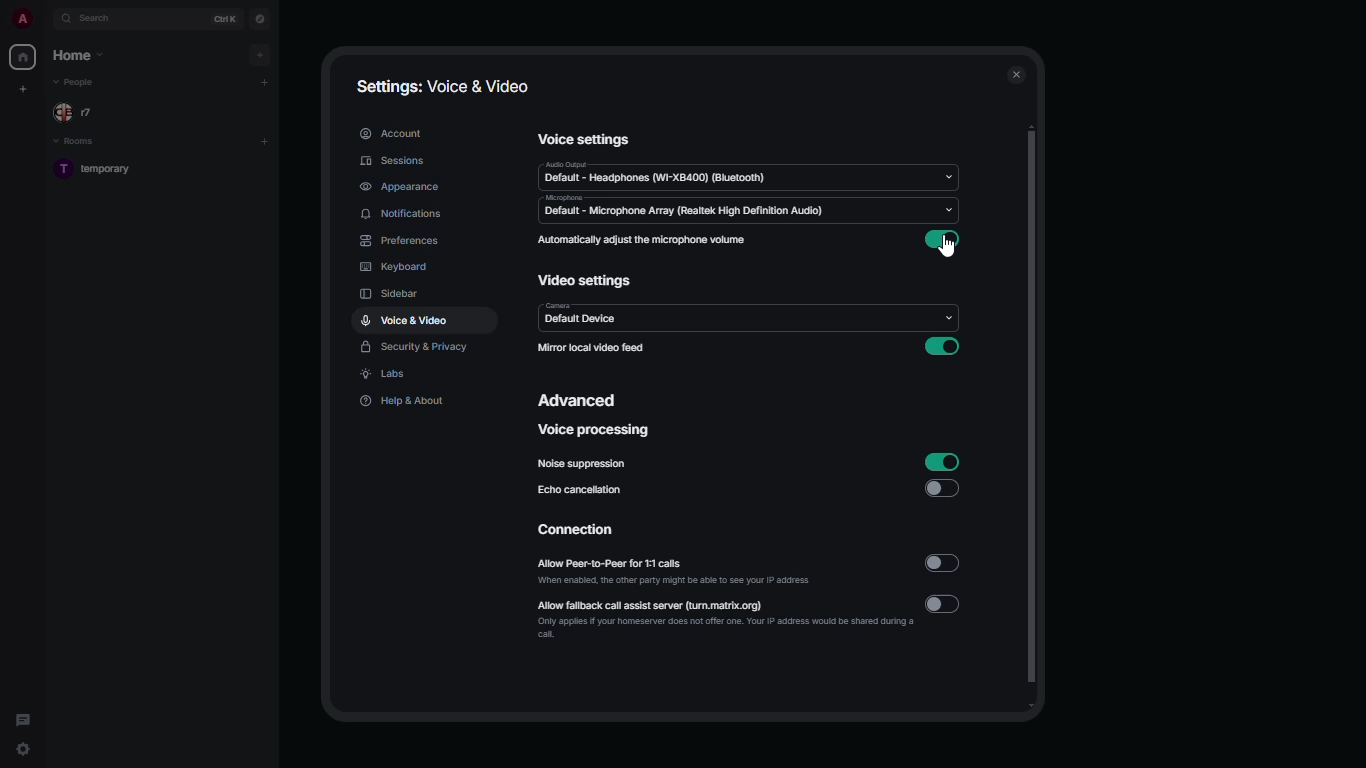 This screenshot has height=768, width=1366. What do you see at coordinates (579, 400) in the screenshot?
I see `advanced` at bounding box center [579, 400].